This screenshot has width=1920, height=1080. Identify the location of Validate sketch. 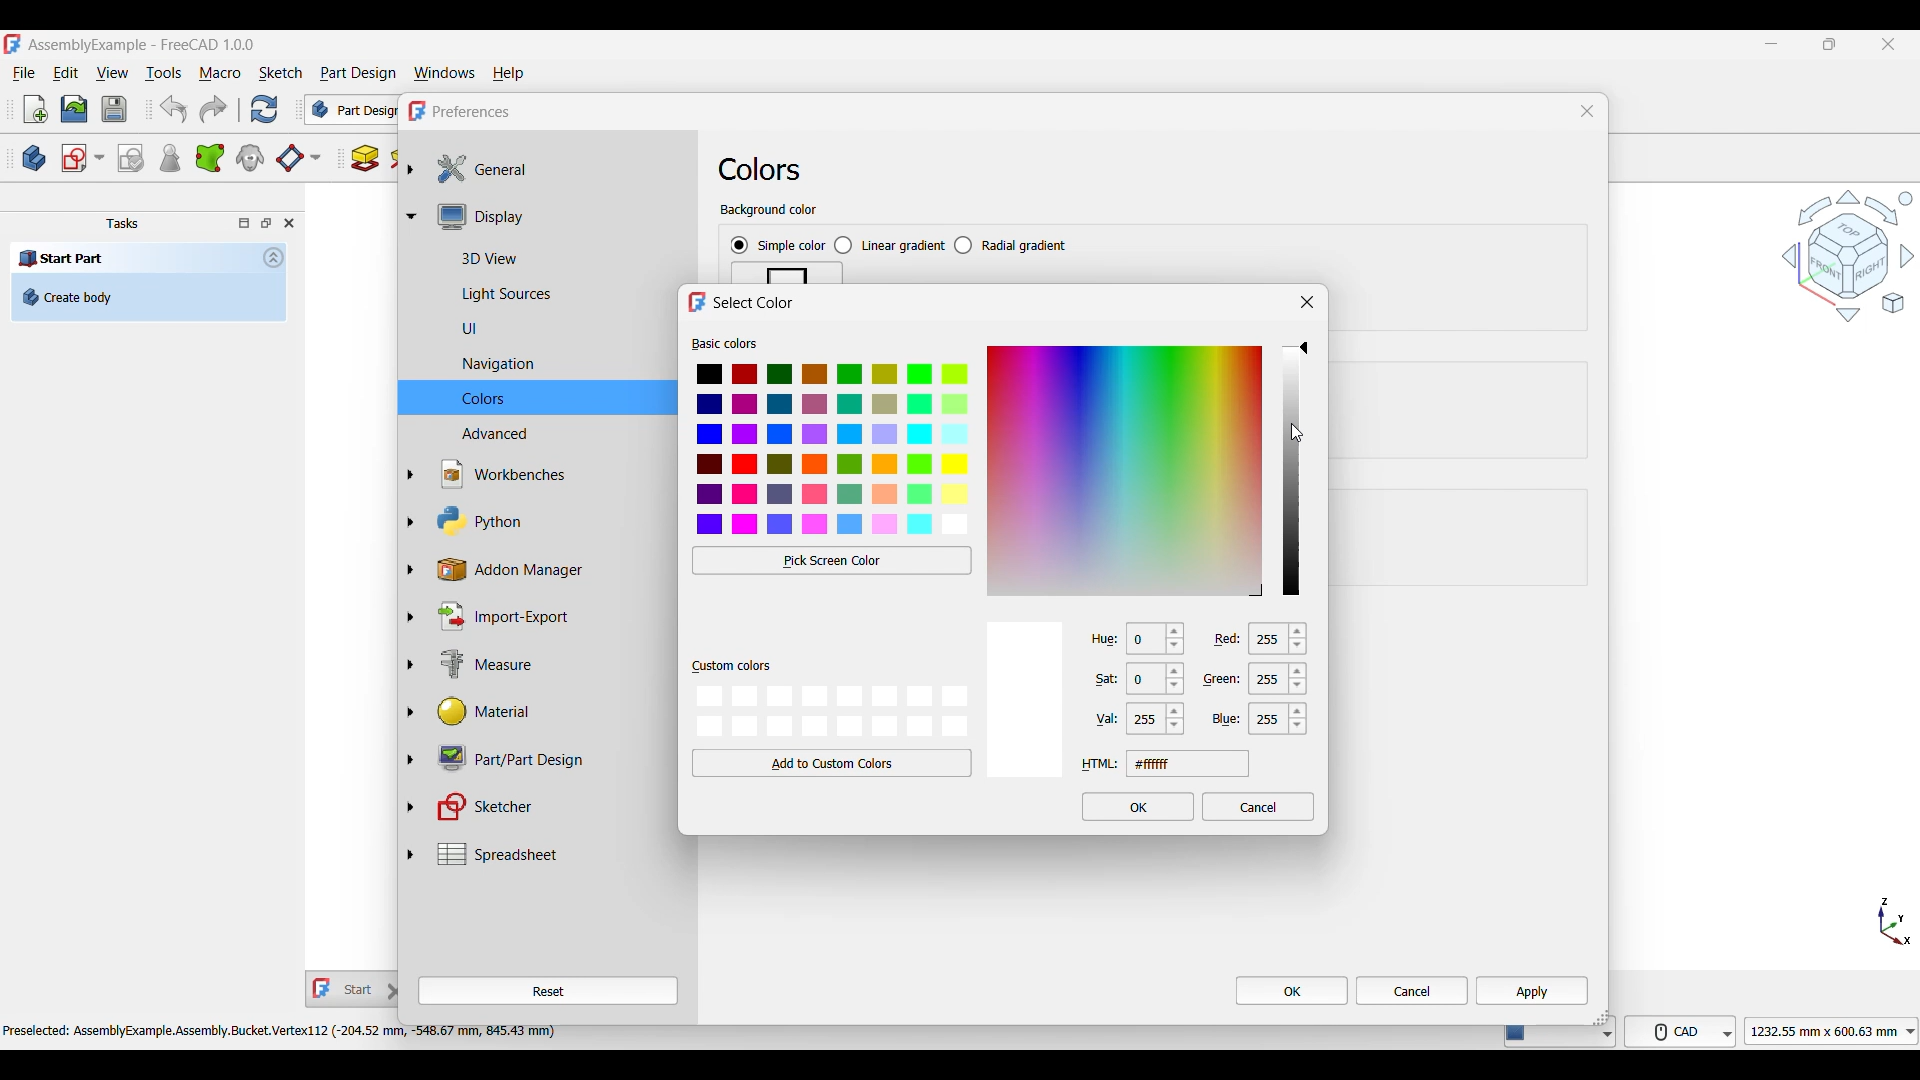
(130, 159).